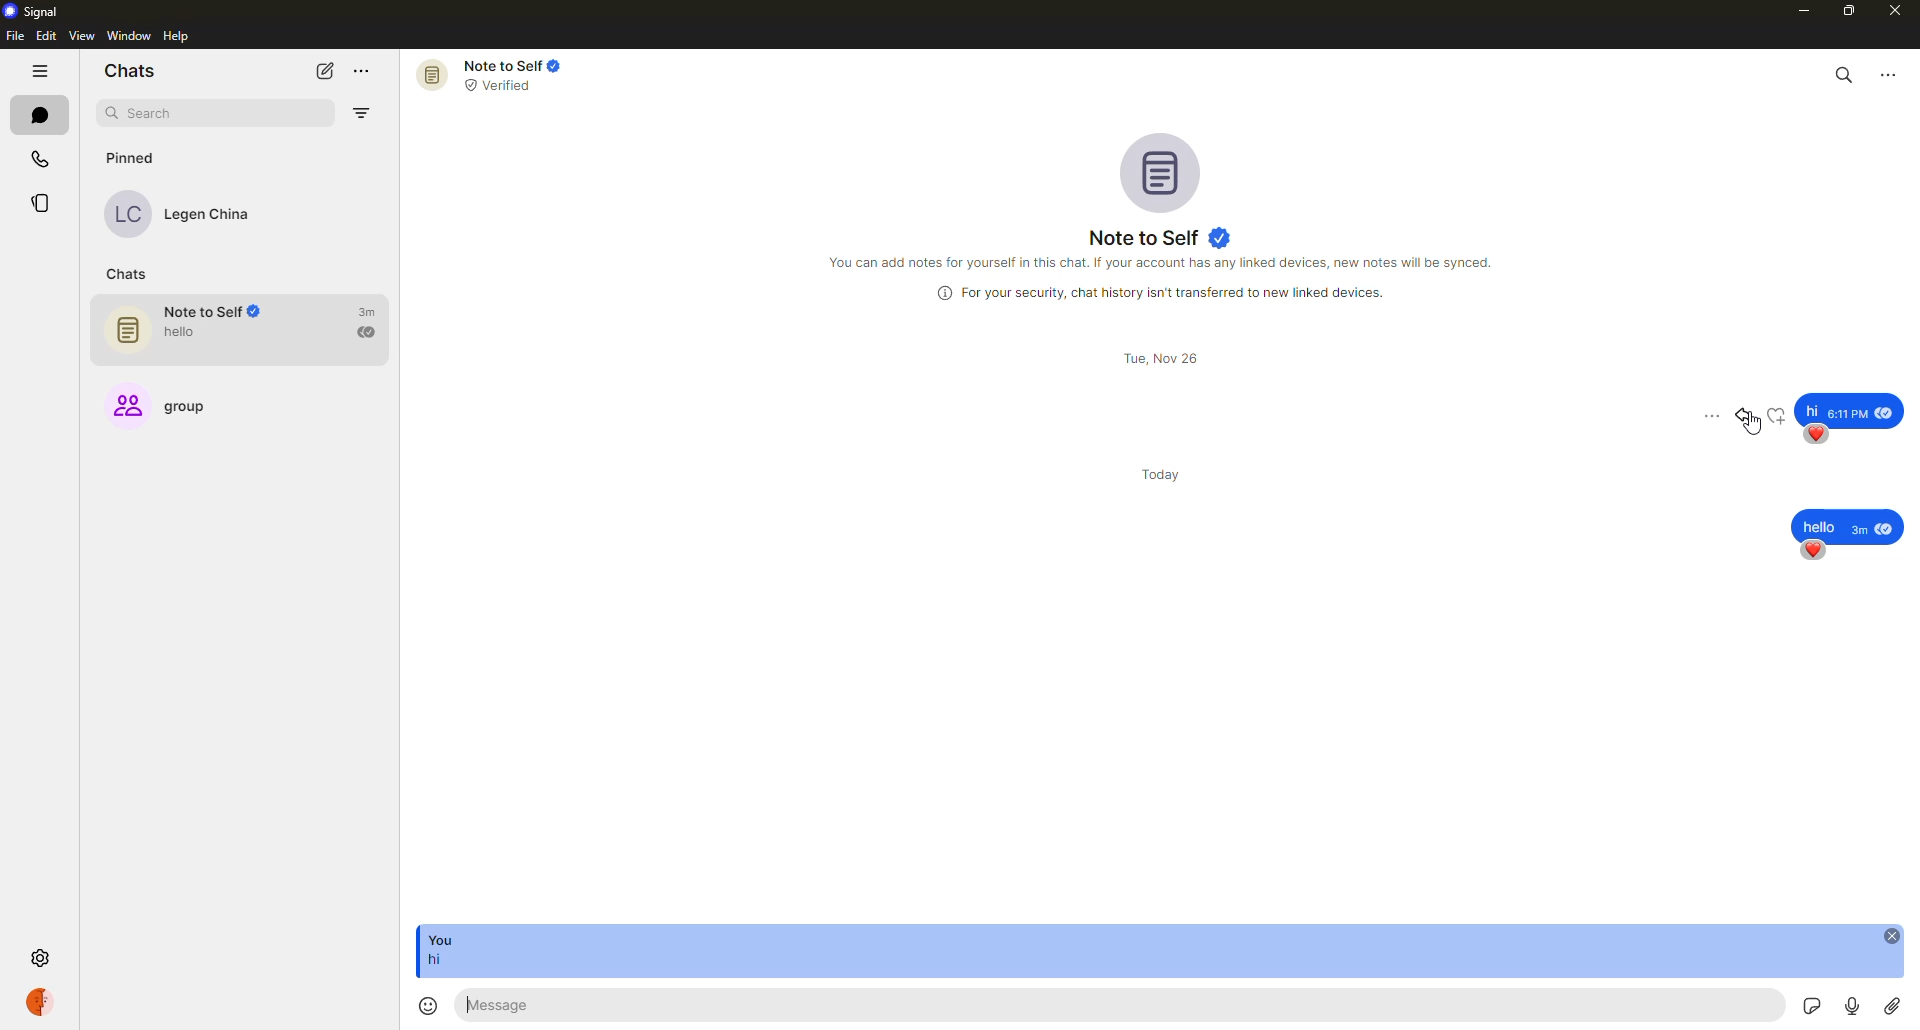 The image size is (1920, 1030). Describe the element at coordinates (1846, 1004) in the screenshot. I see `record` at that location.